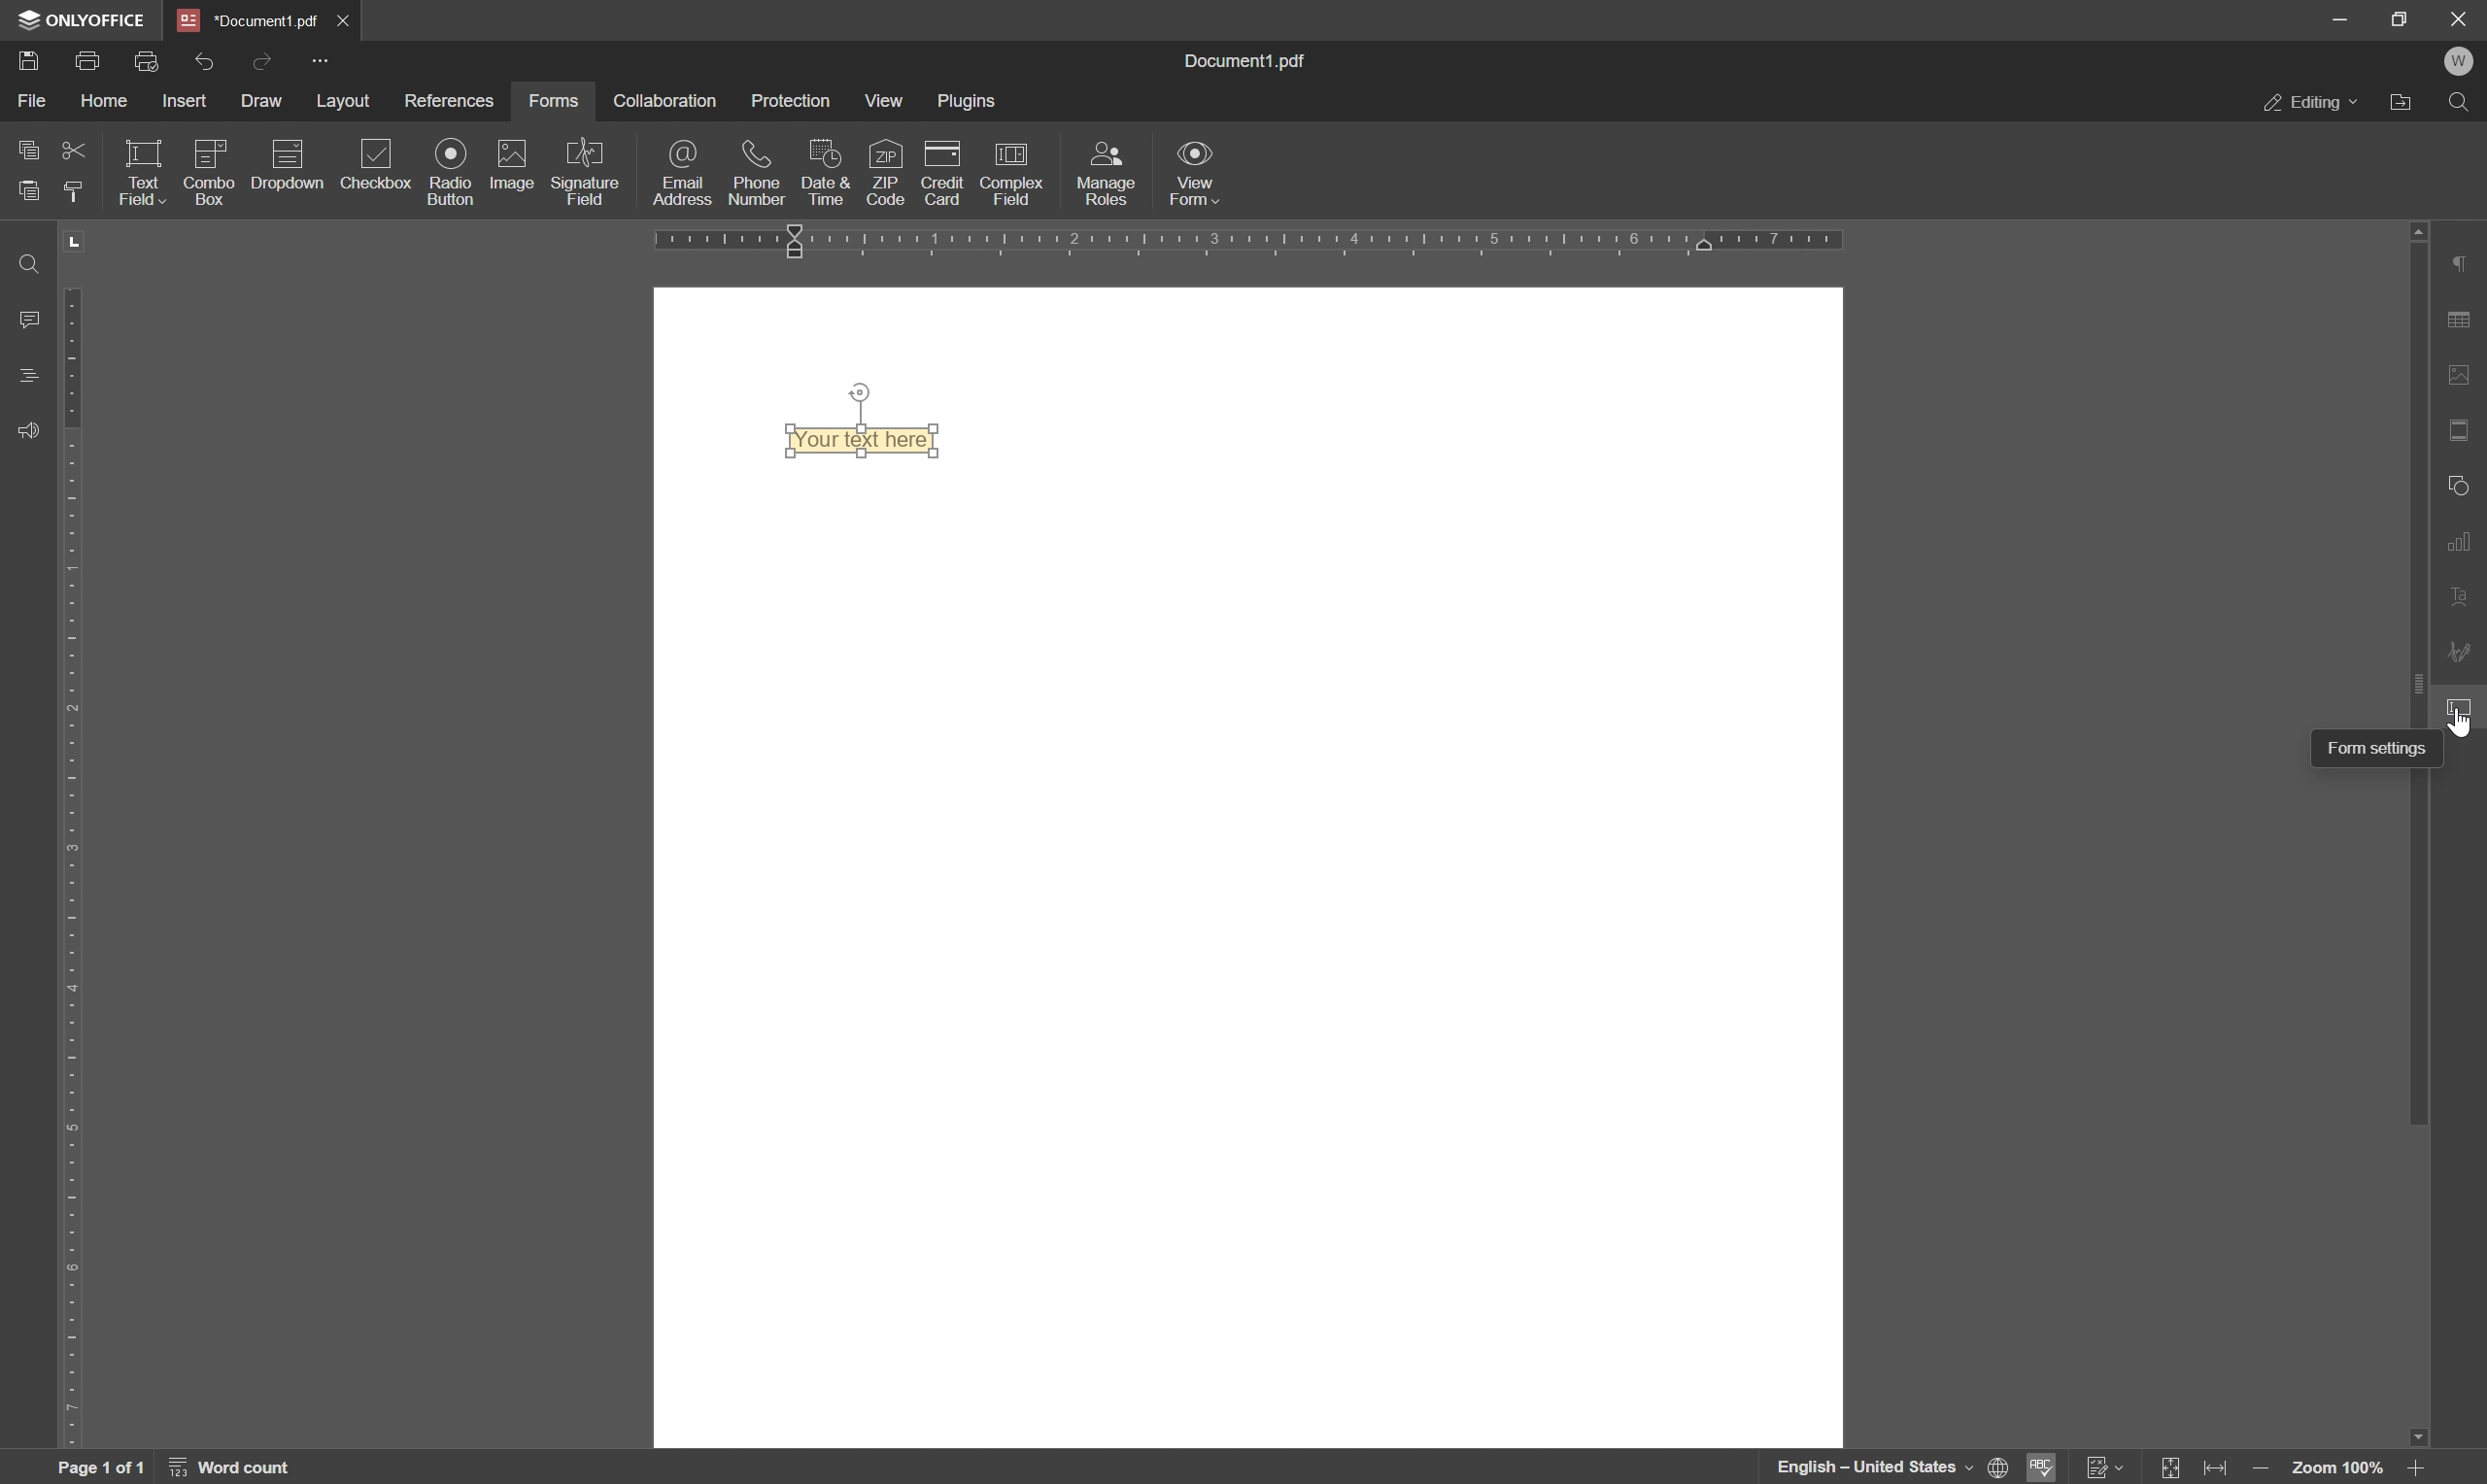 The width and height of the screenshot is (2487, 1484). I want to click on save, so click(26, 62).